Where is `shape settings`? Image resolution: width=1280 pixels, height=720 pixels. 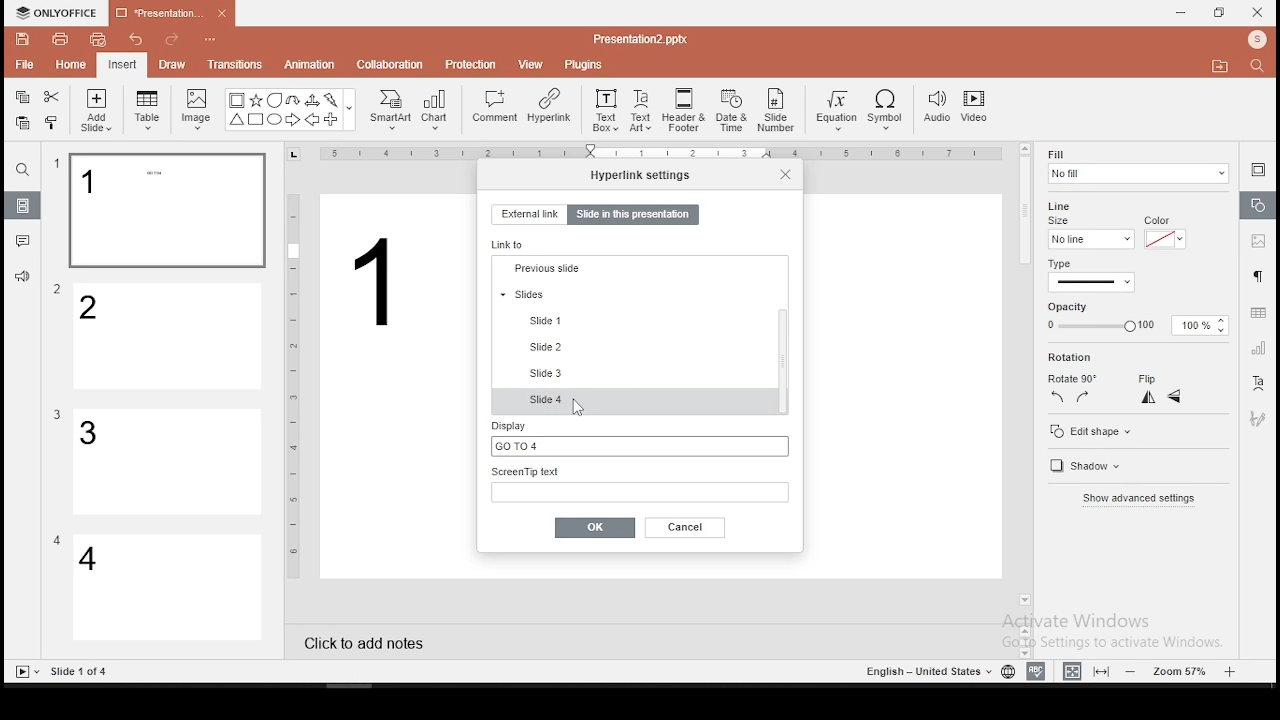
shape settings is located at coordinates (1259, 206).